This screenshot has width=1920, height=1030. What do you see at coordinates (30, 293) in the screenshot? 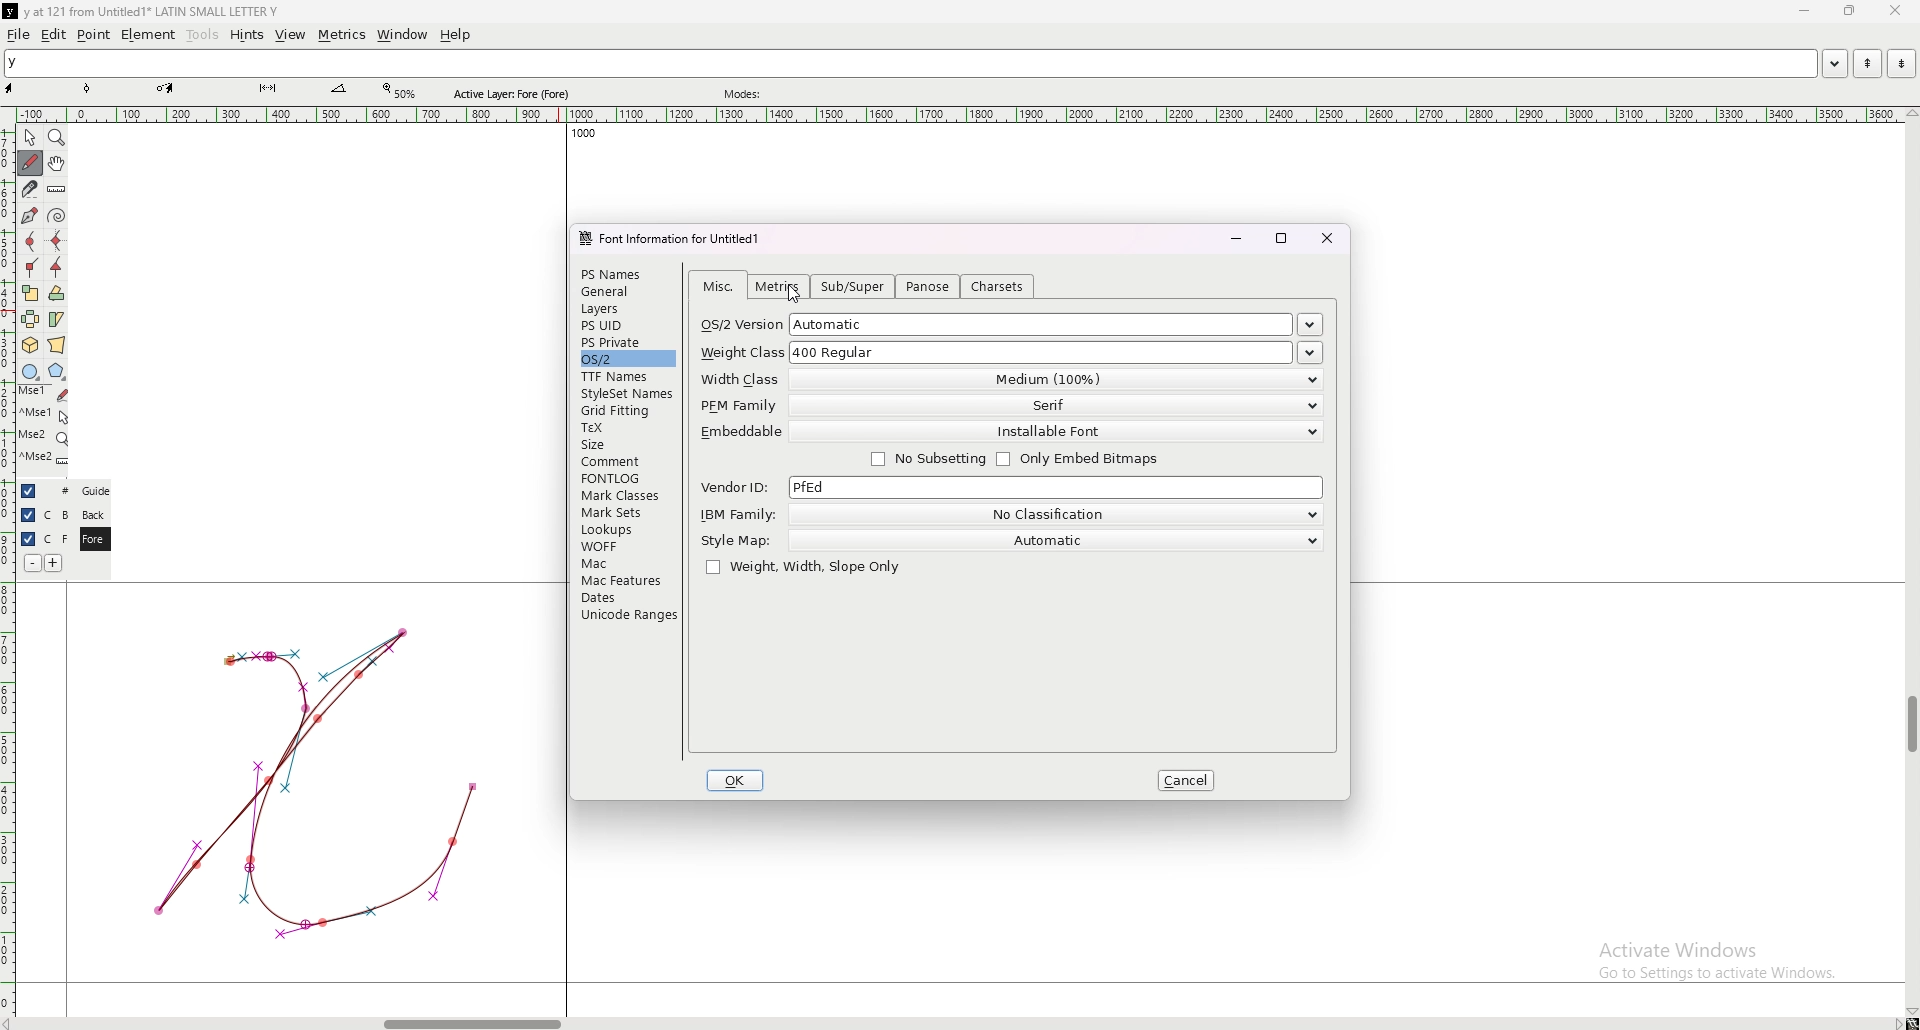
I see `scale the selection` at bounding box center [30, 293].